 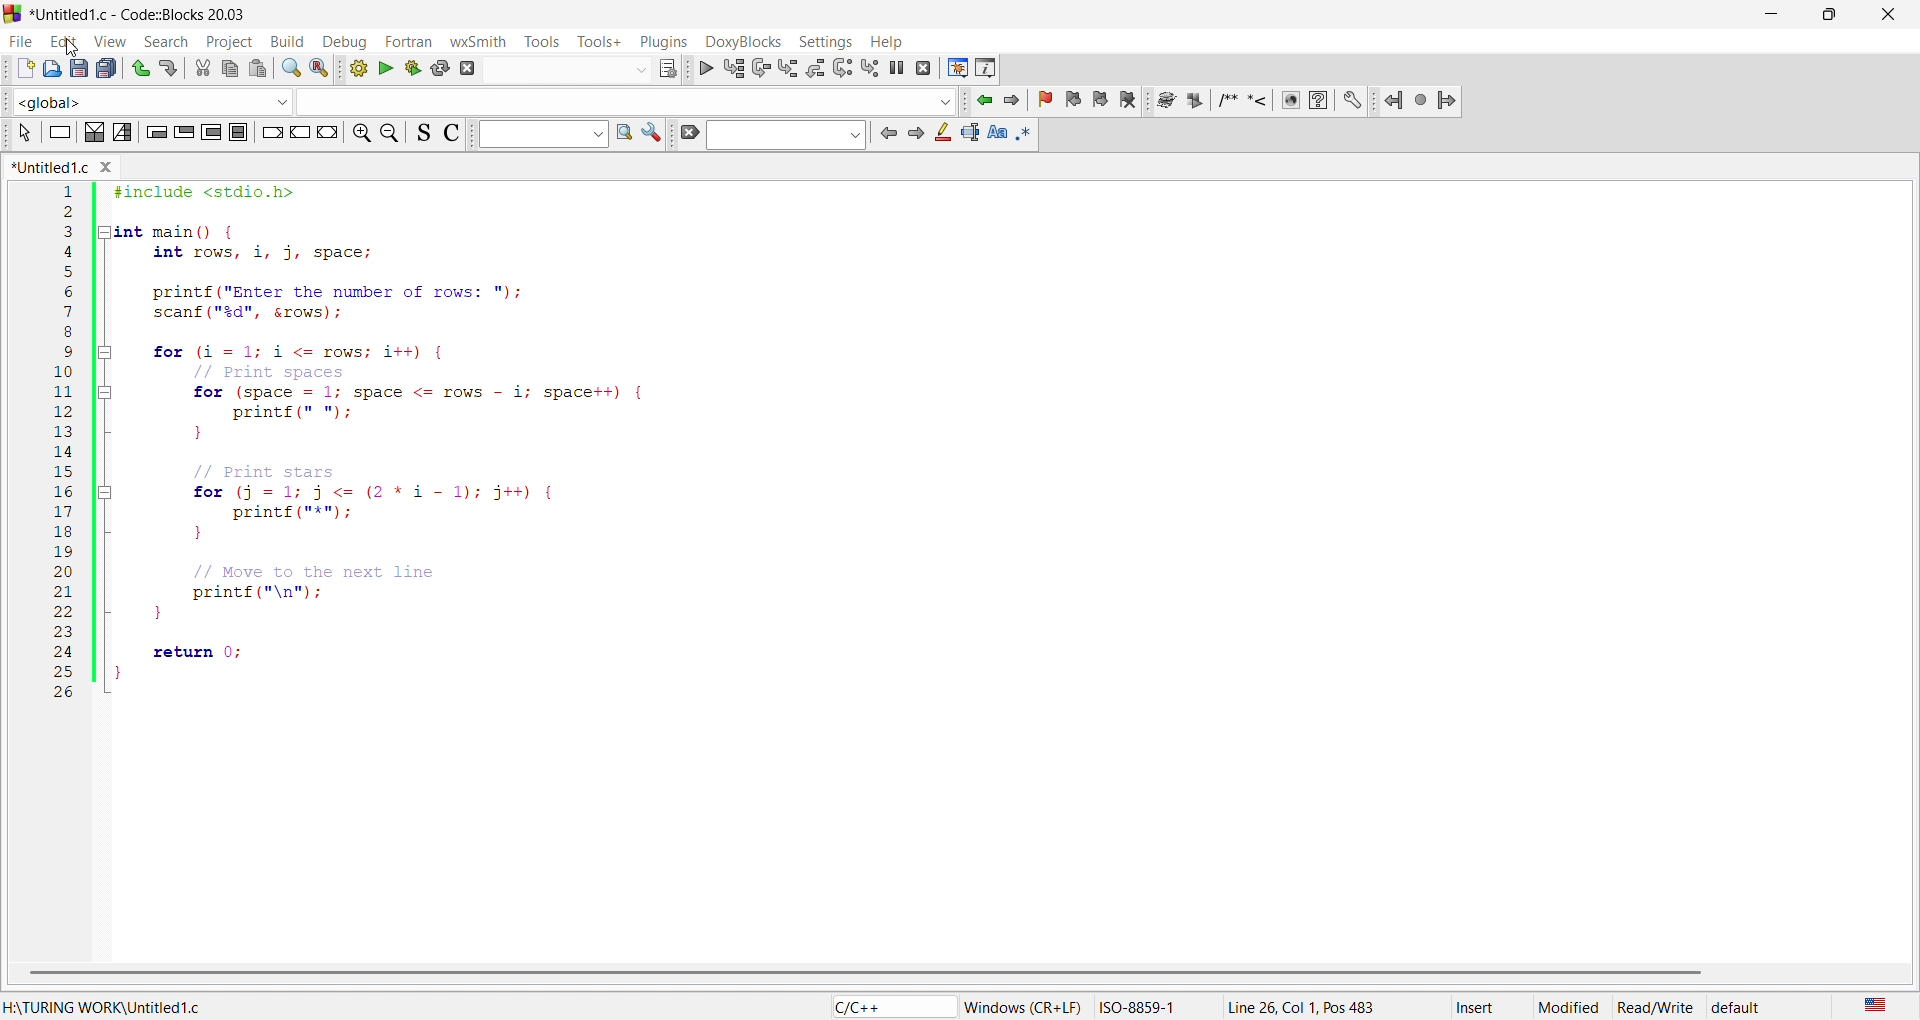 I want to click on insert, so click(x=1482, y=1005).